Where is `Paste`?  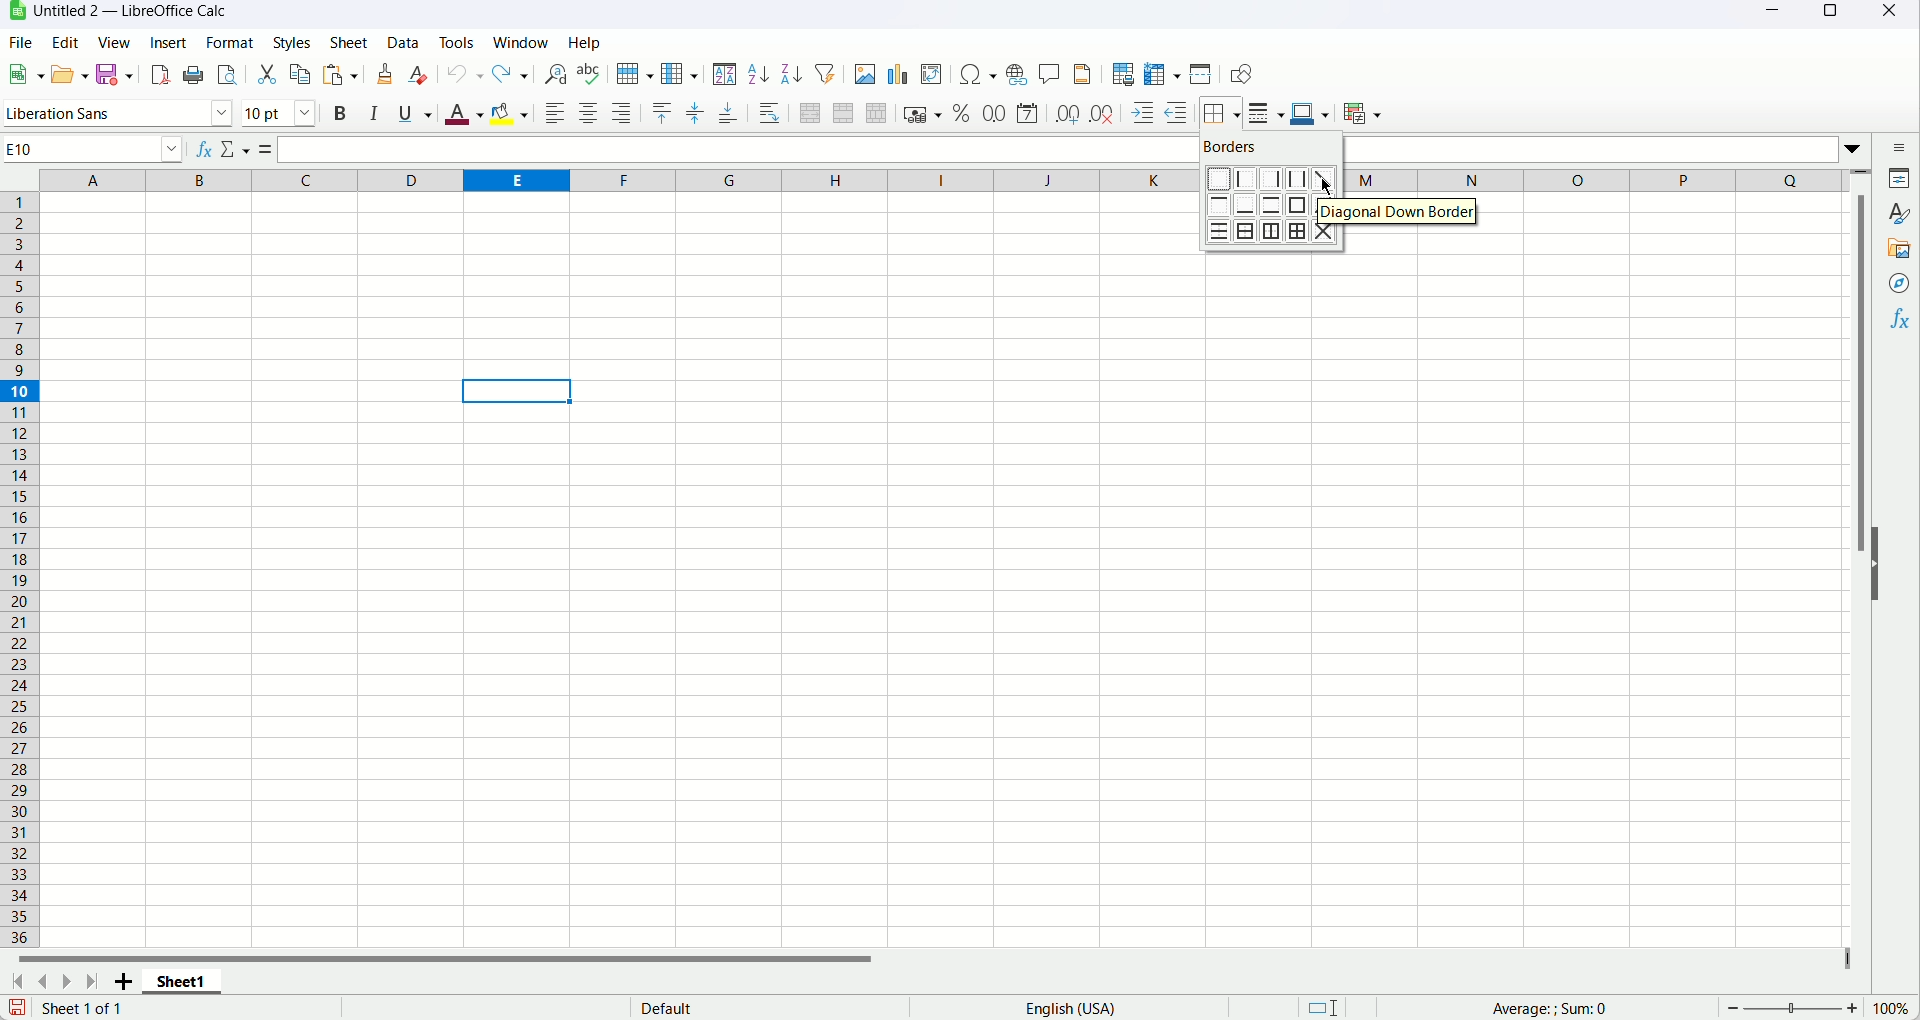 Paste is located at coordinates (339, 75).